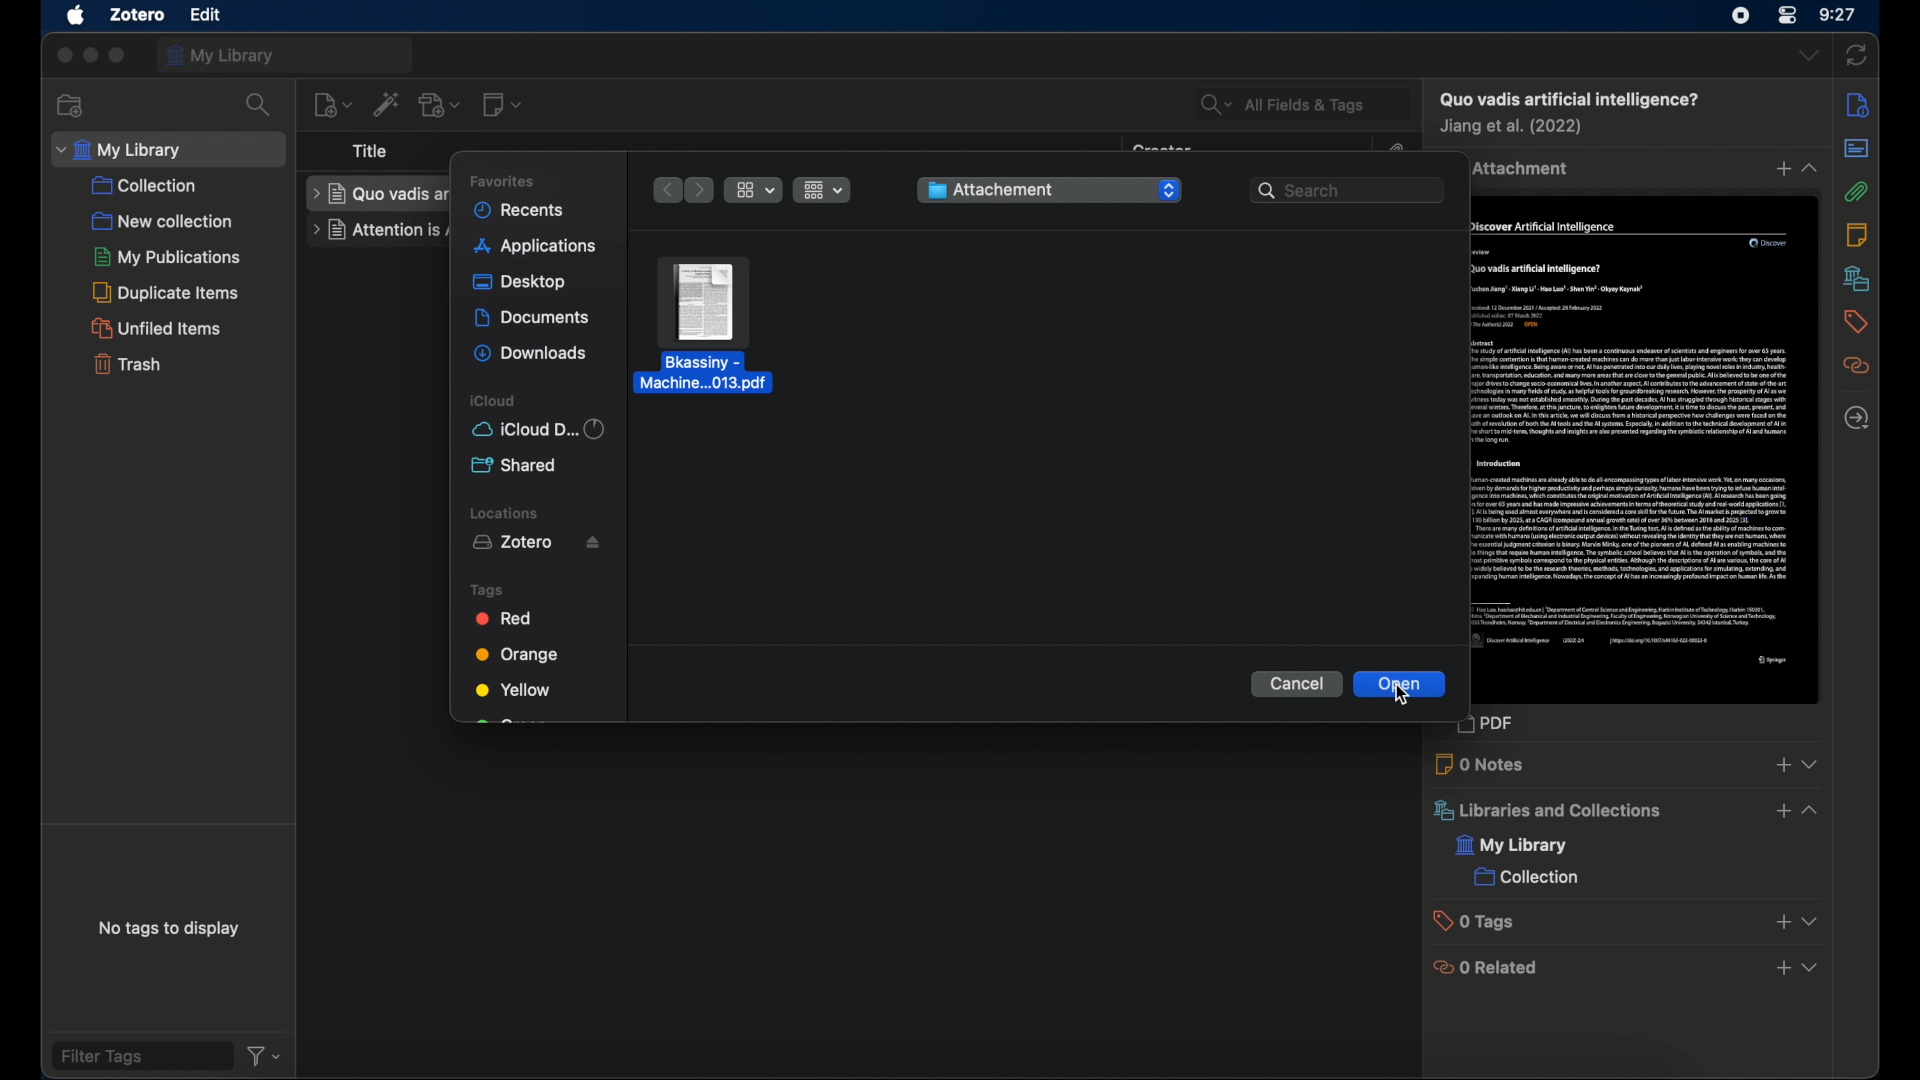 This screenshot has height=1080, width=1920. What do you see at coordinates (163, 220) in the screenshot?
I see `new collection` at bounding box center [163, 220].